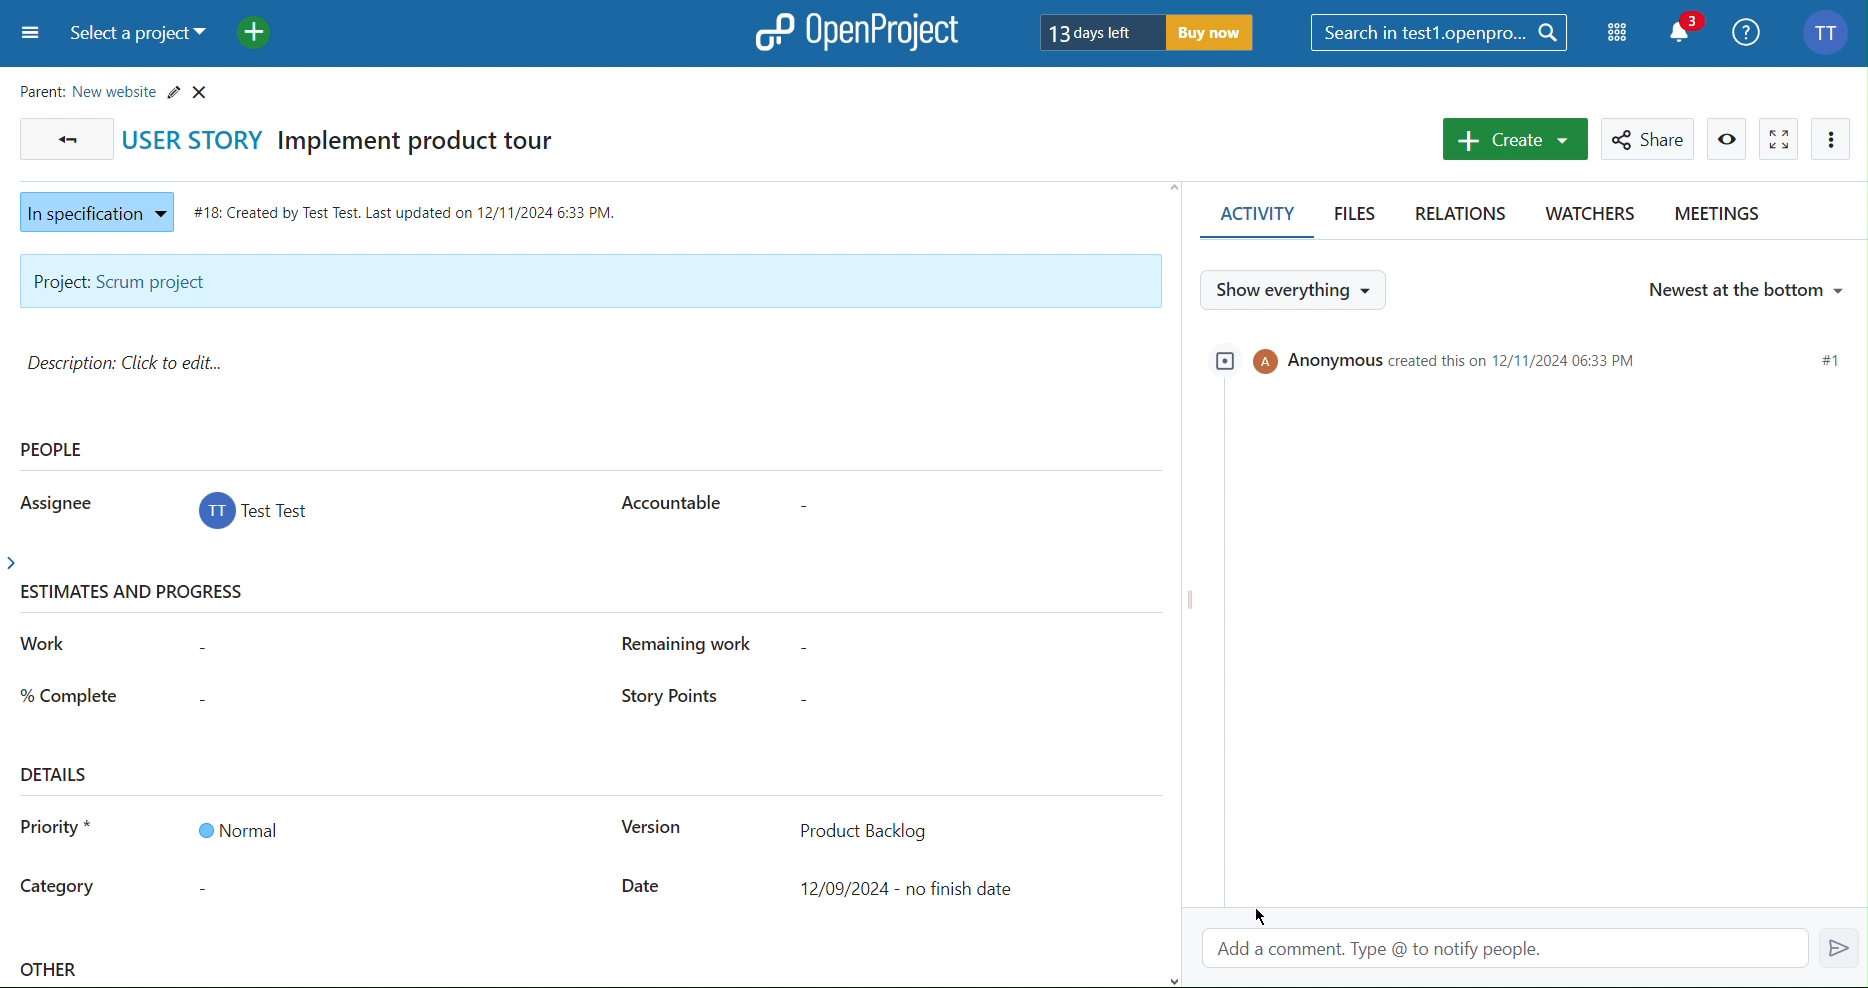 The height and width of the screenshot is (988, 1868). Describe the element at coordinates (1832, 139) in the screenshot. I see `More` at that location.